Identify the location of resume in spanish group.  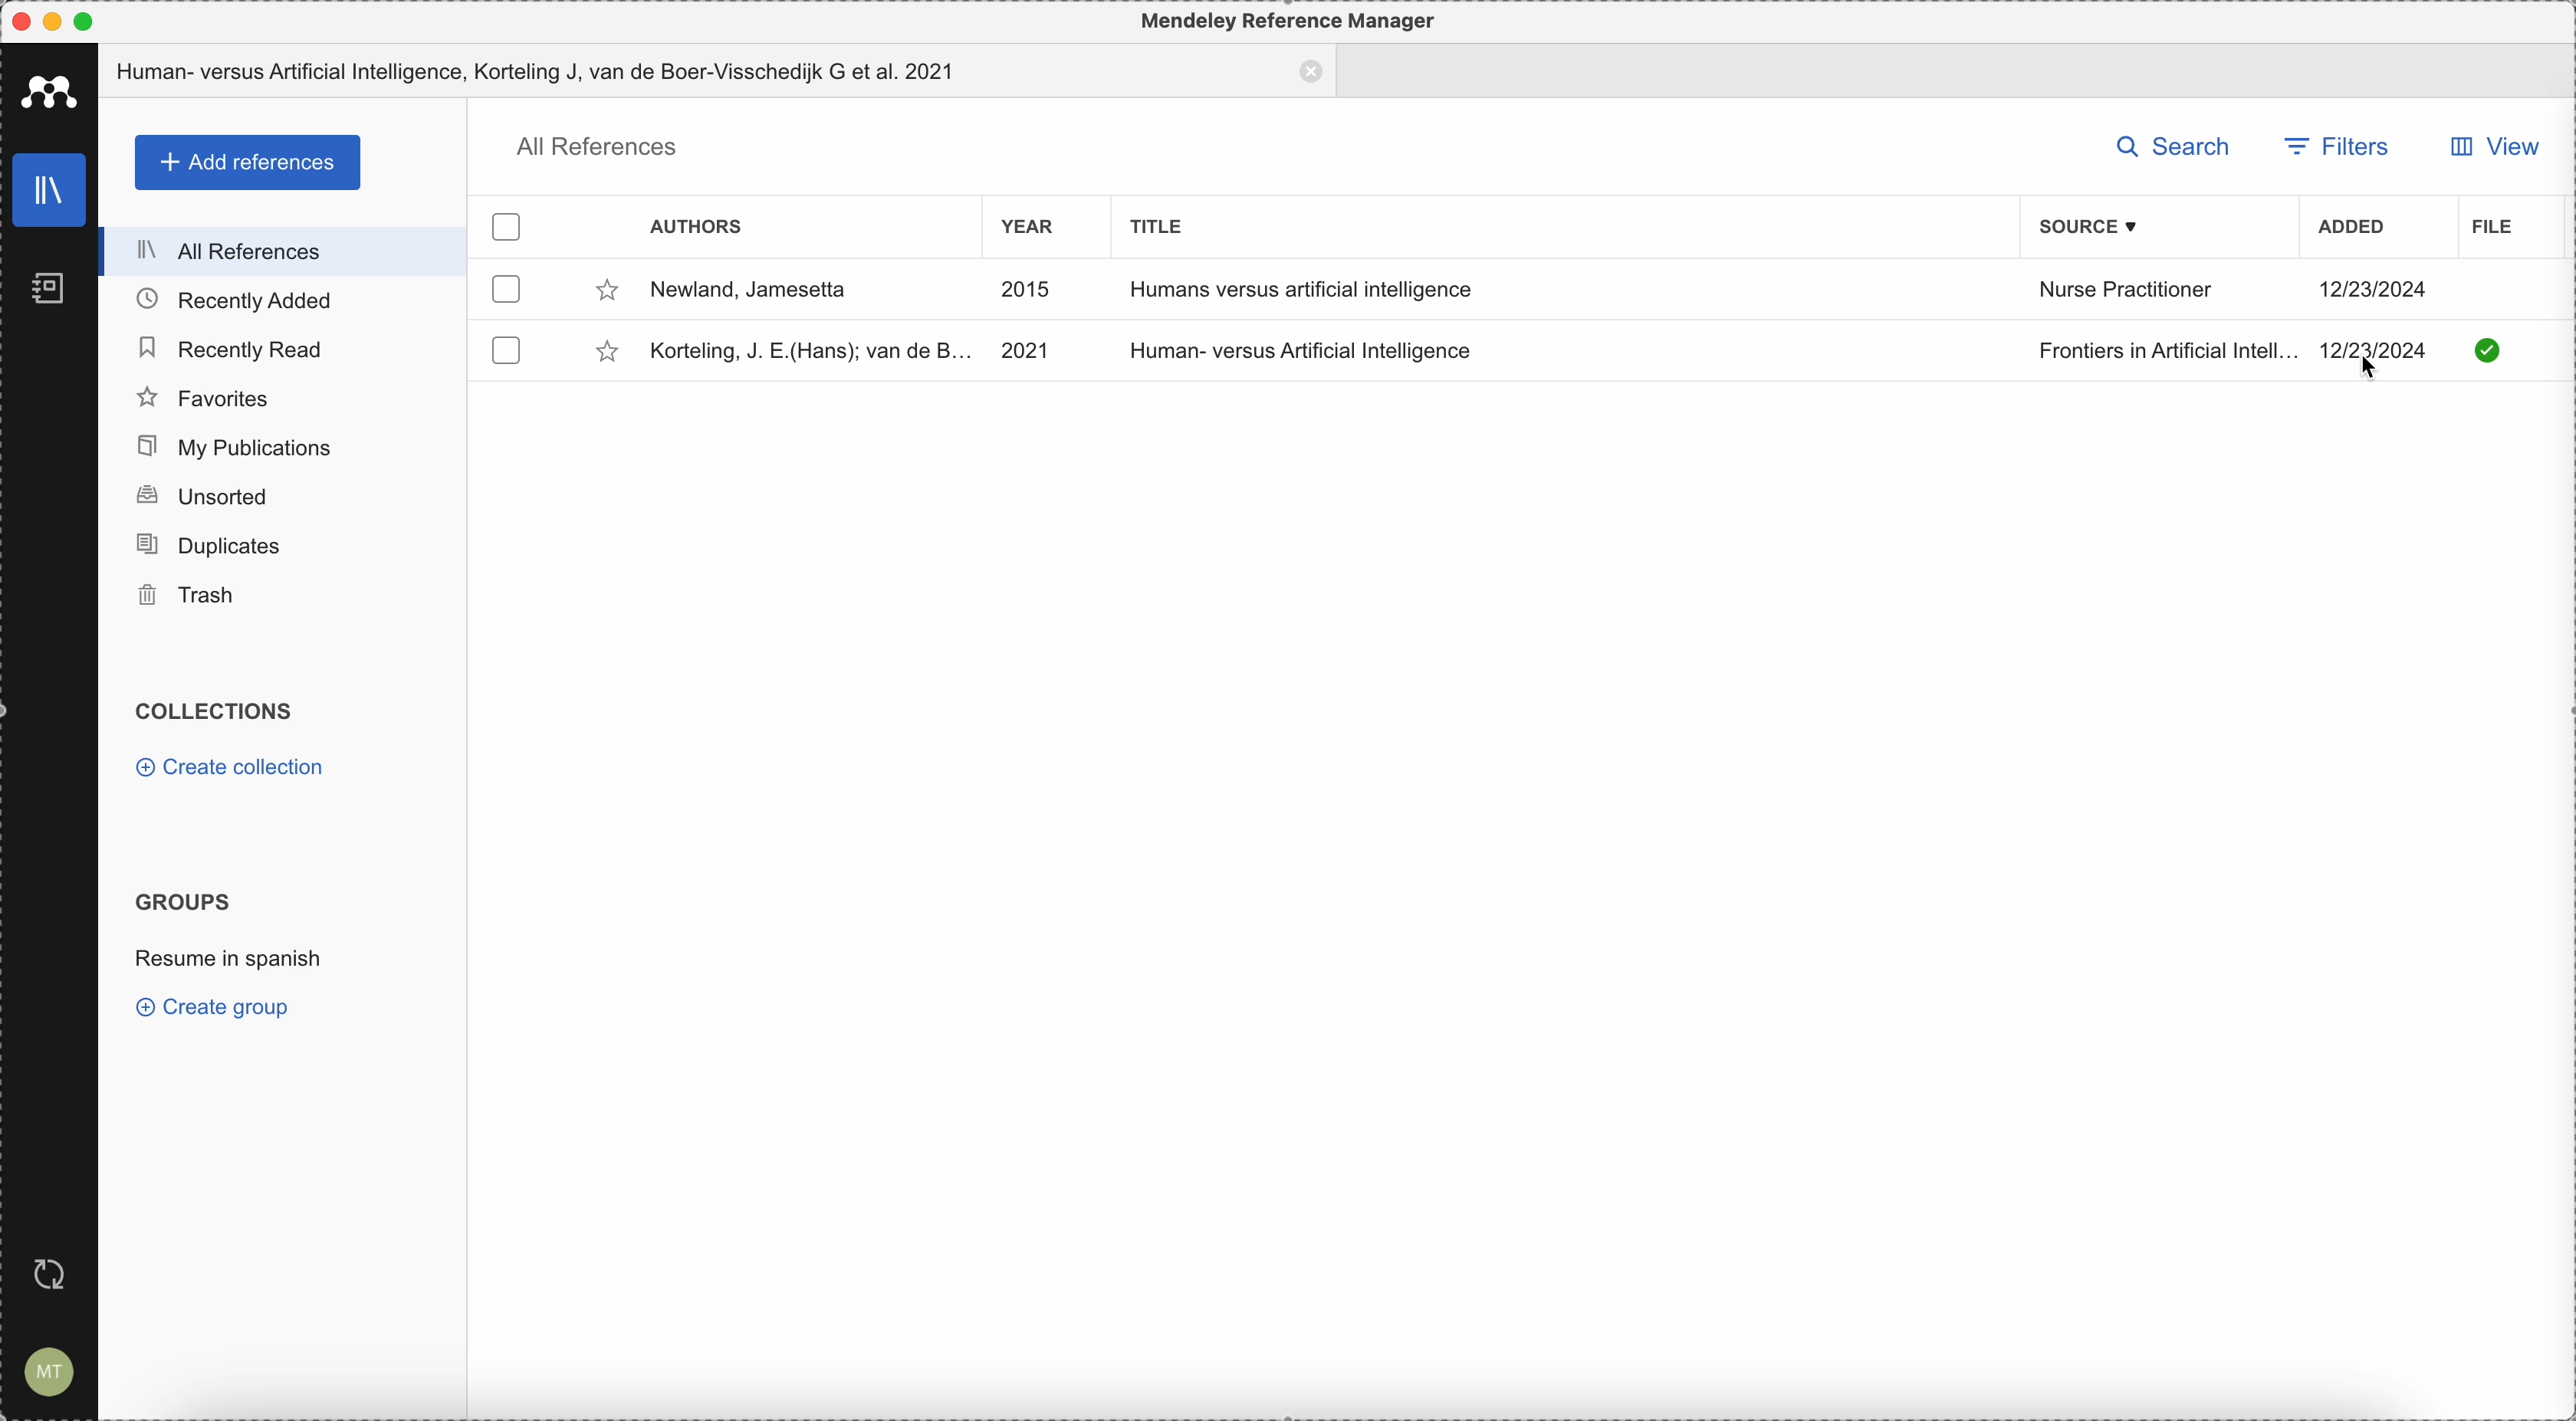
(229, 963).